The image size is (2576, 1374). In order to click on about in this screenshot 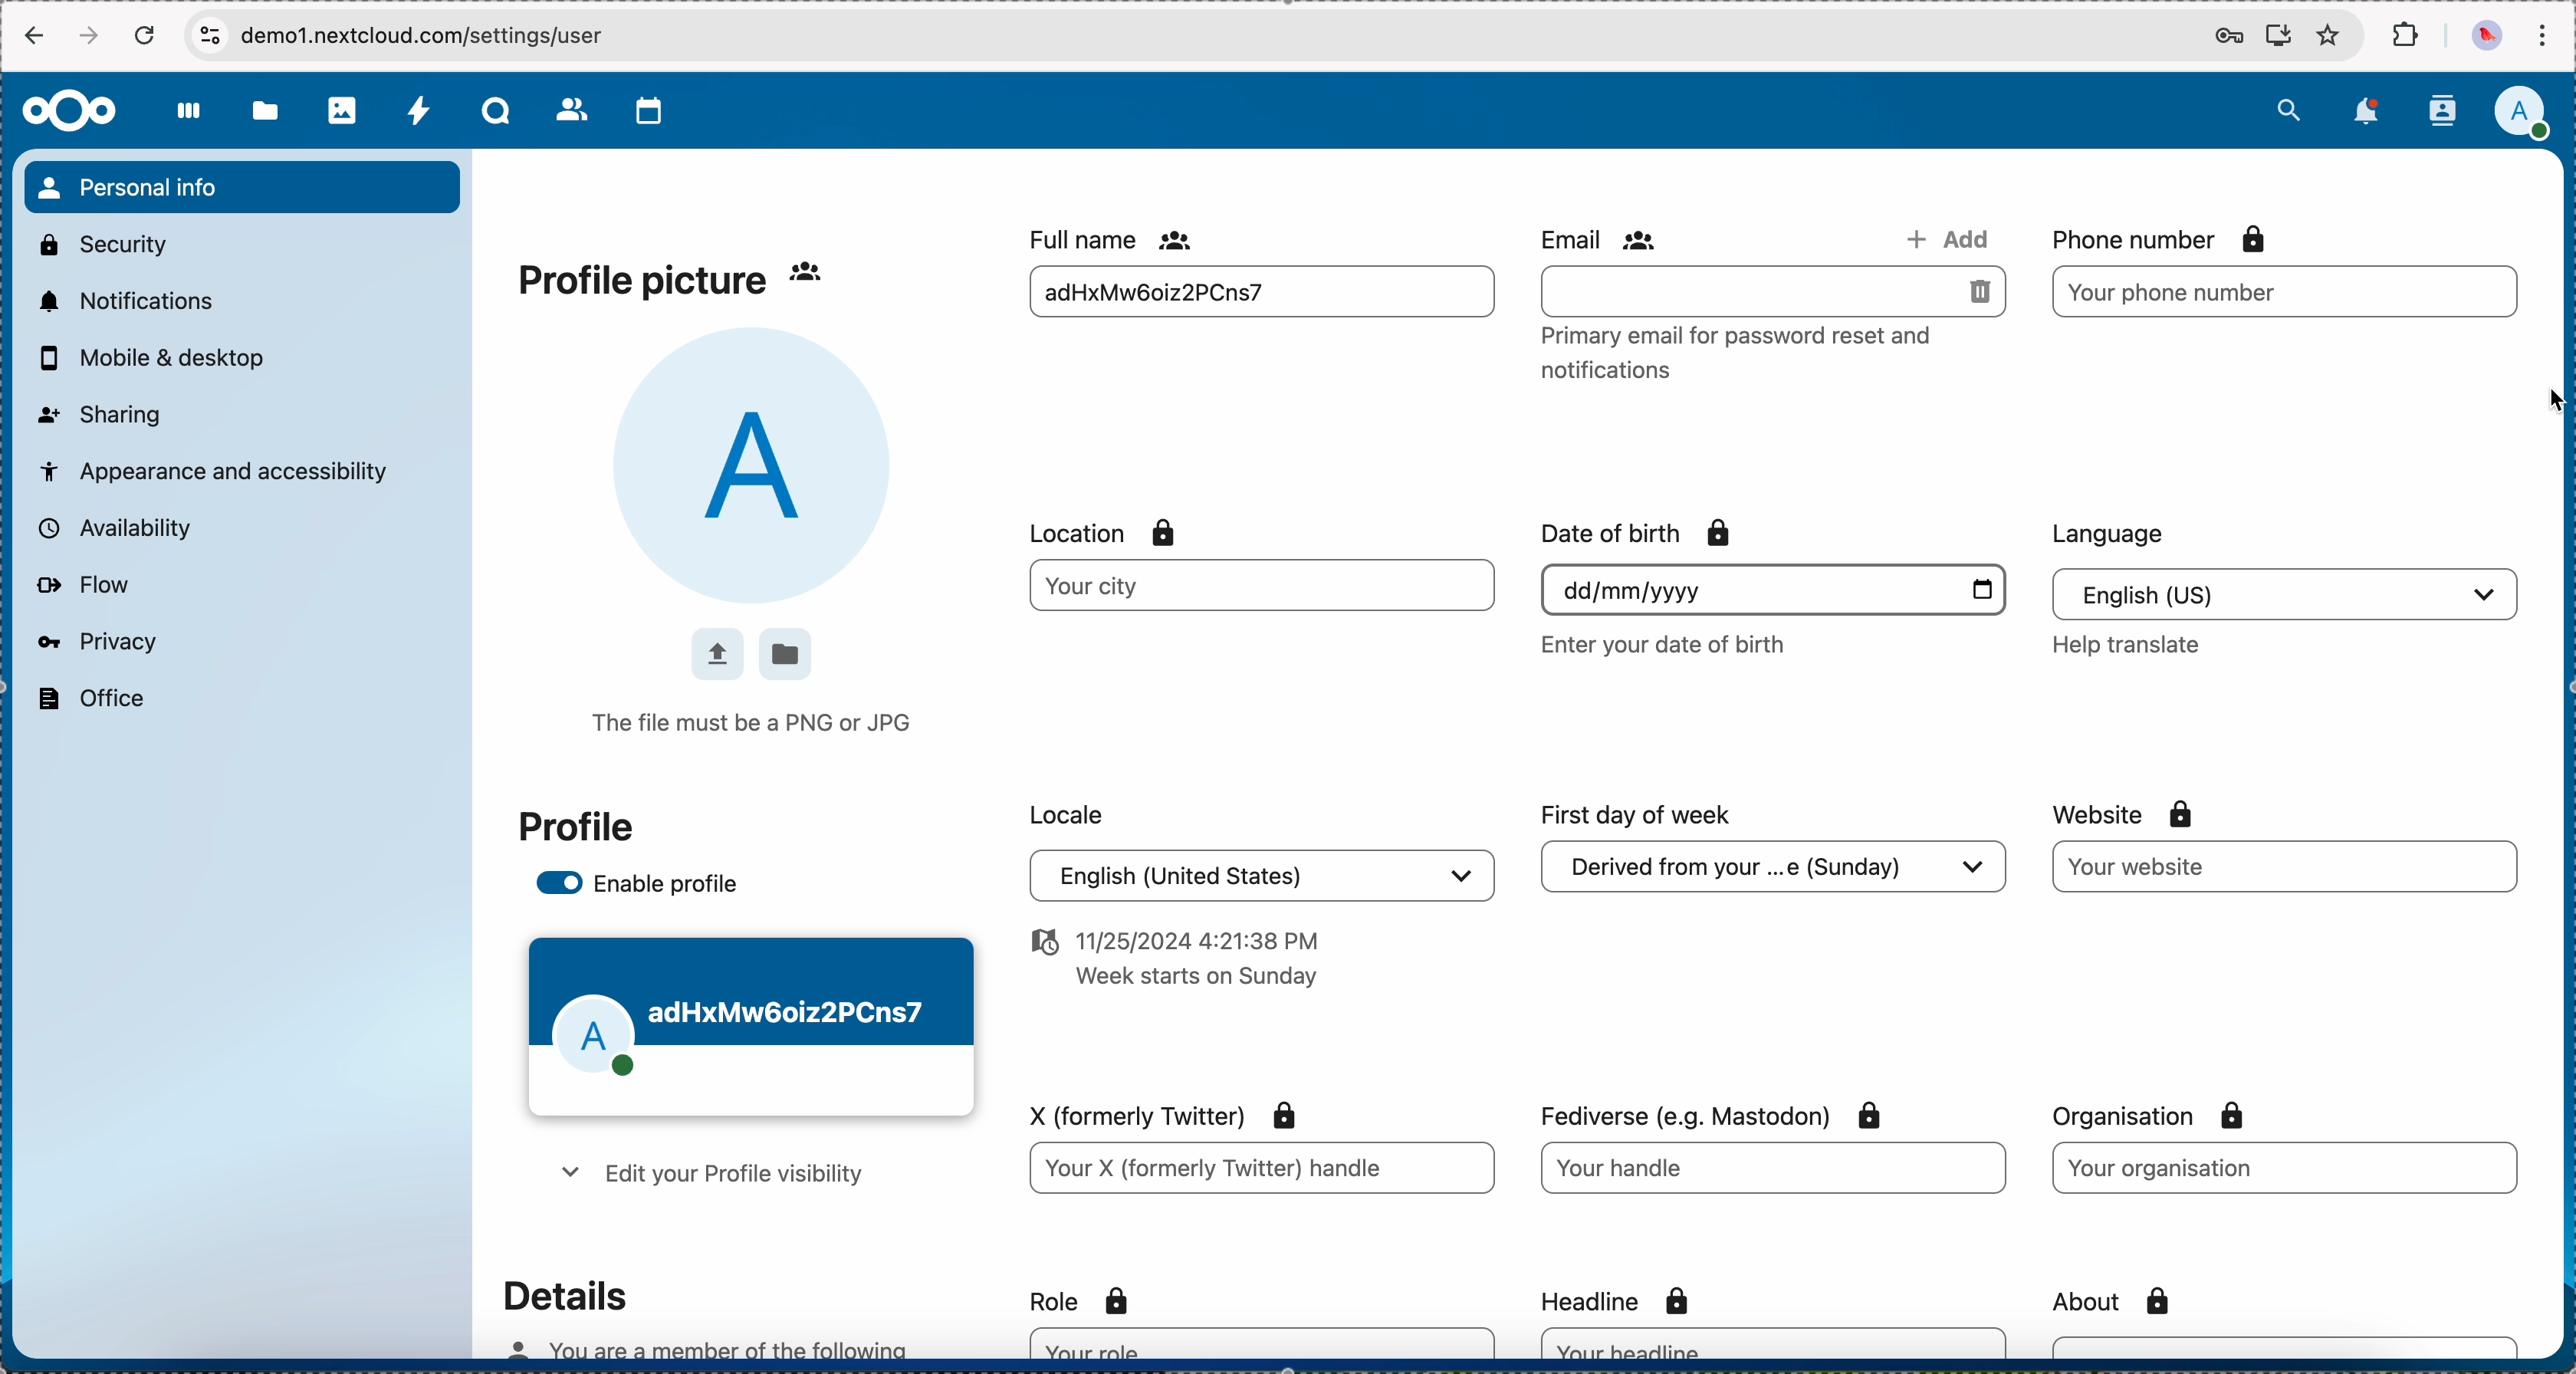, I will do `click(2119, 1301)`.